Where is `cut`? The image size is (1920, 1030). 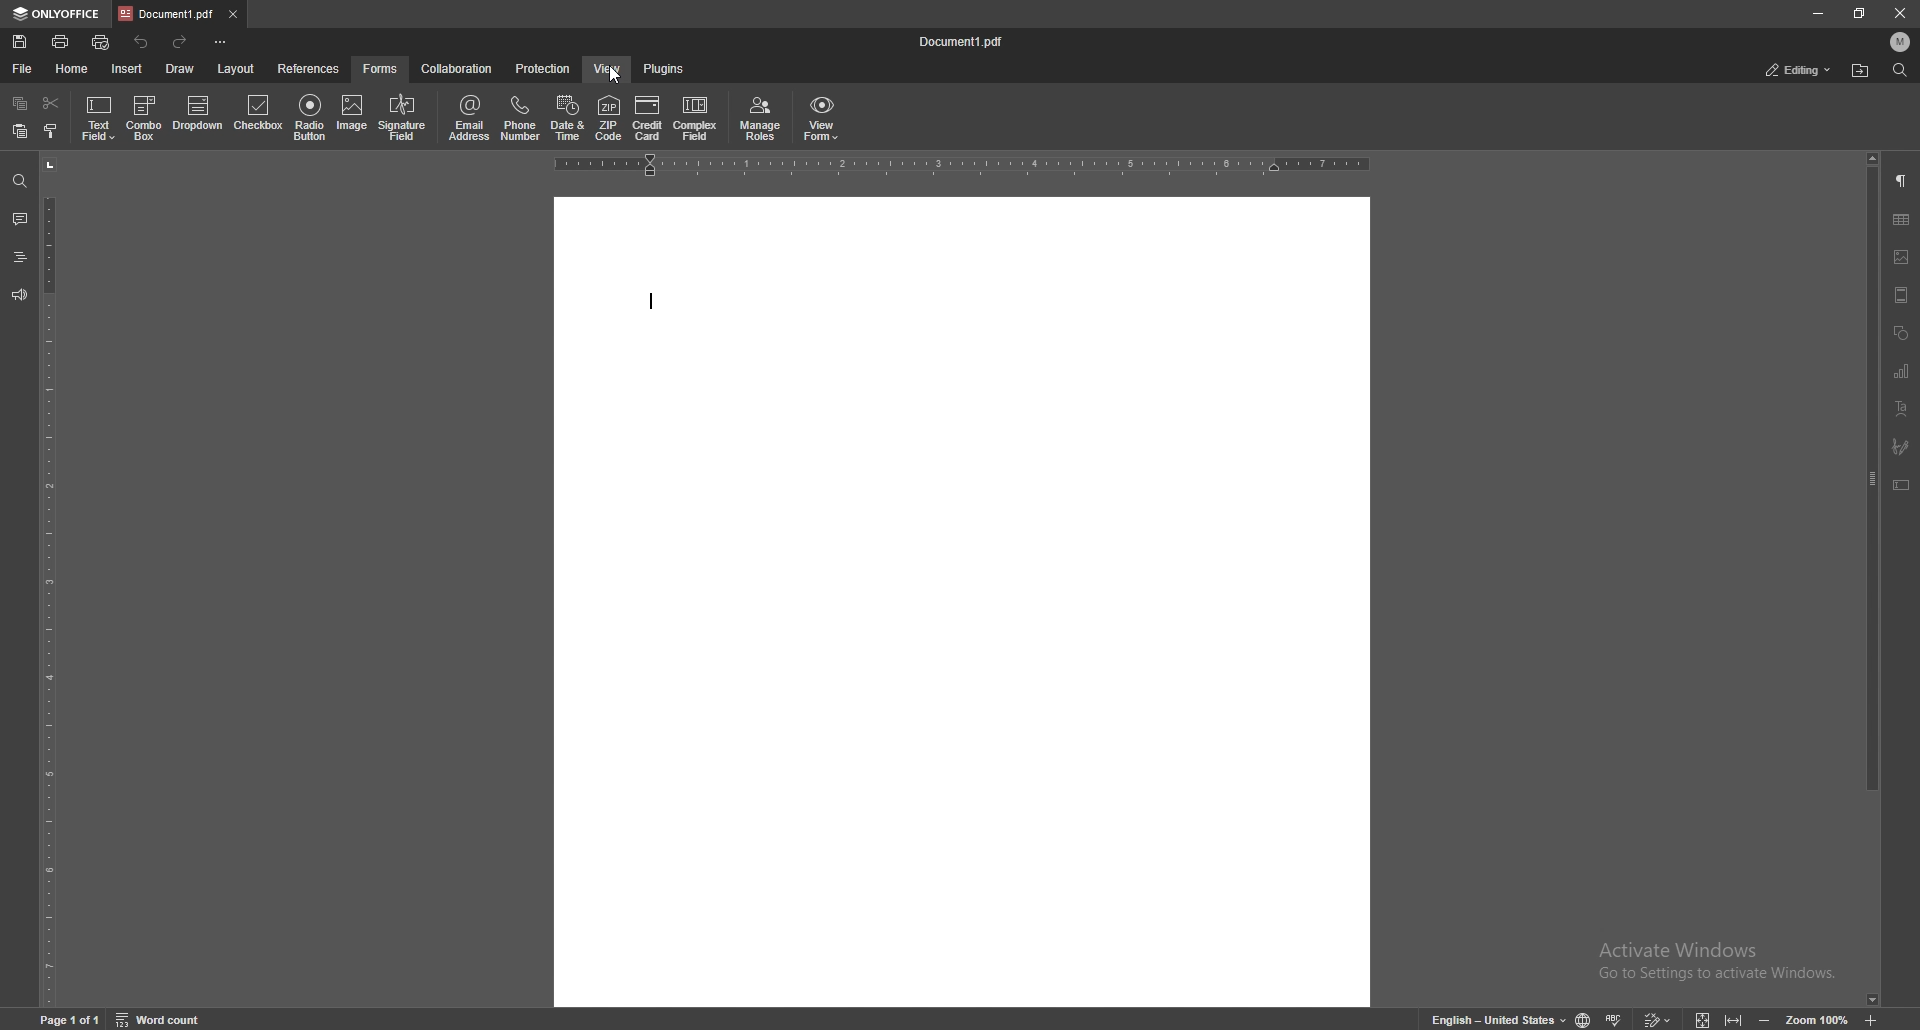
cut is located at coordinates (51, 104).